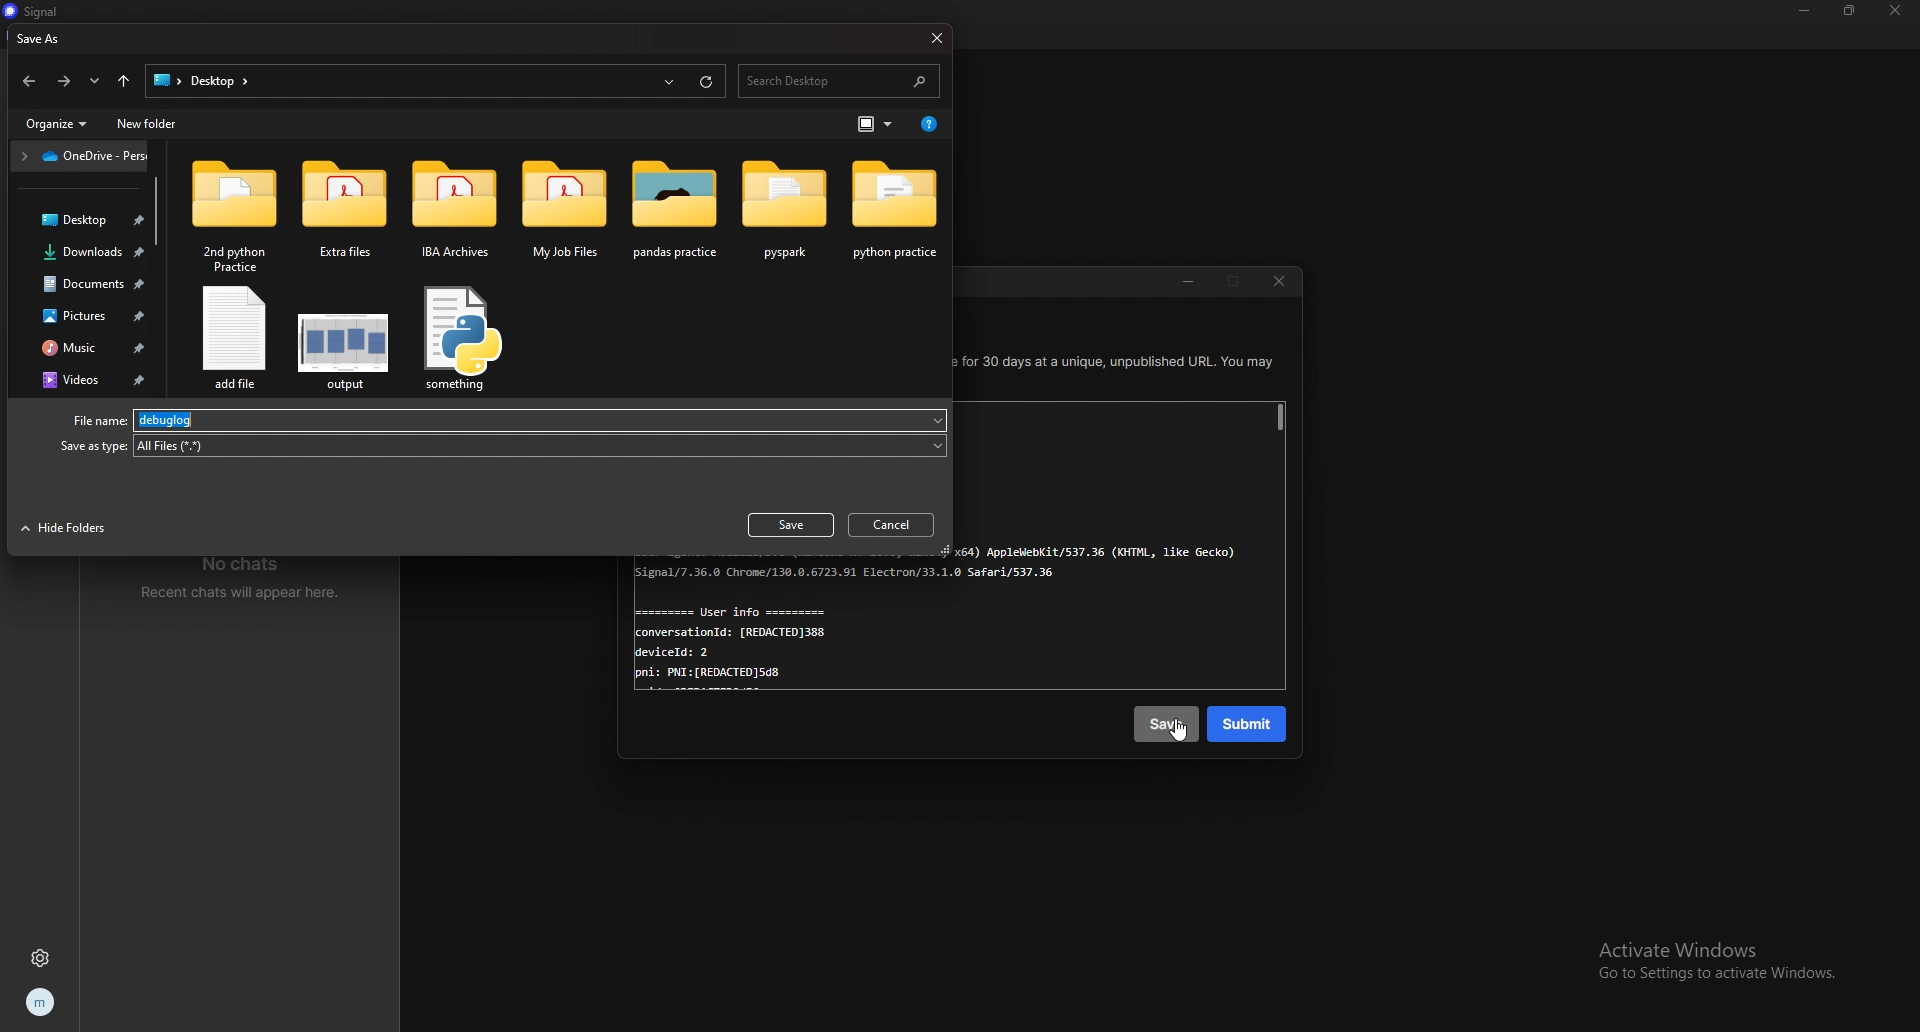  I want to click on no chats recent chats will appear here, so click(247, 579).